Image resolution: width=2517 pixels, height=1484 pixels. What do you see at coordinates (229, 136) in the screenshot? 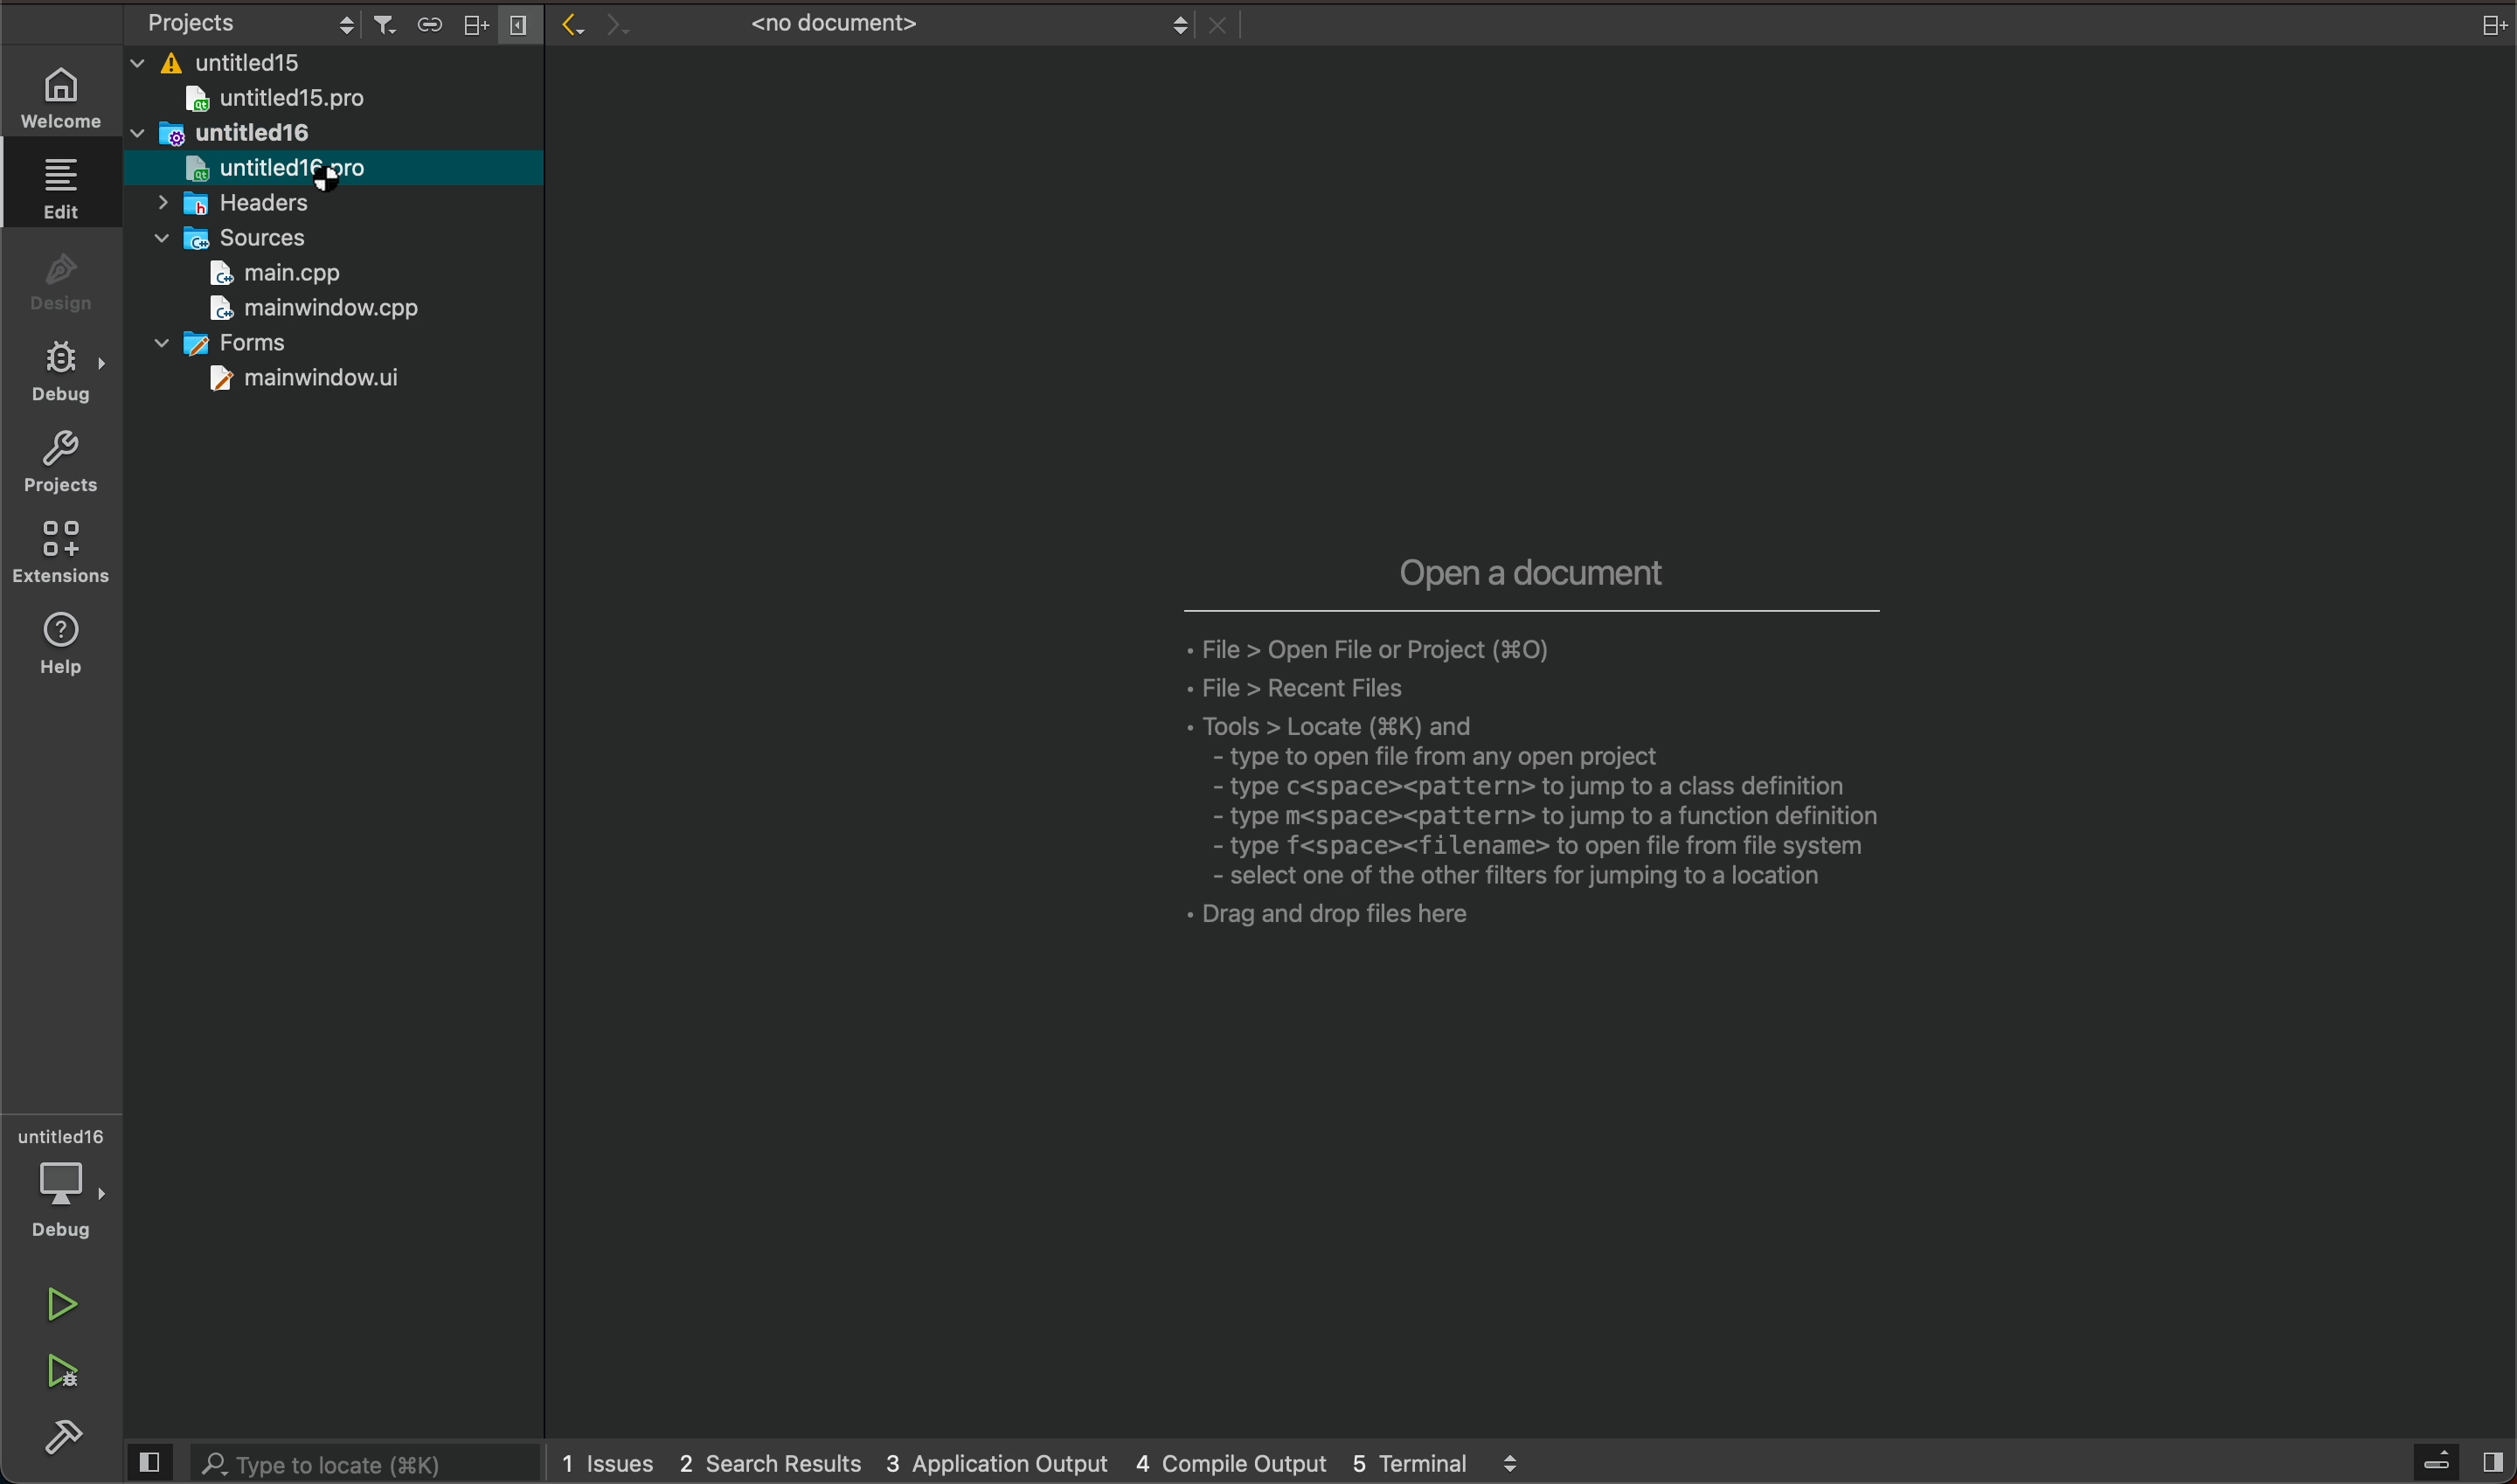
I see `untitled16` at bounding box center [229, 136].